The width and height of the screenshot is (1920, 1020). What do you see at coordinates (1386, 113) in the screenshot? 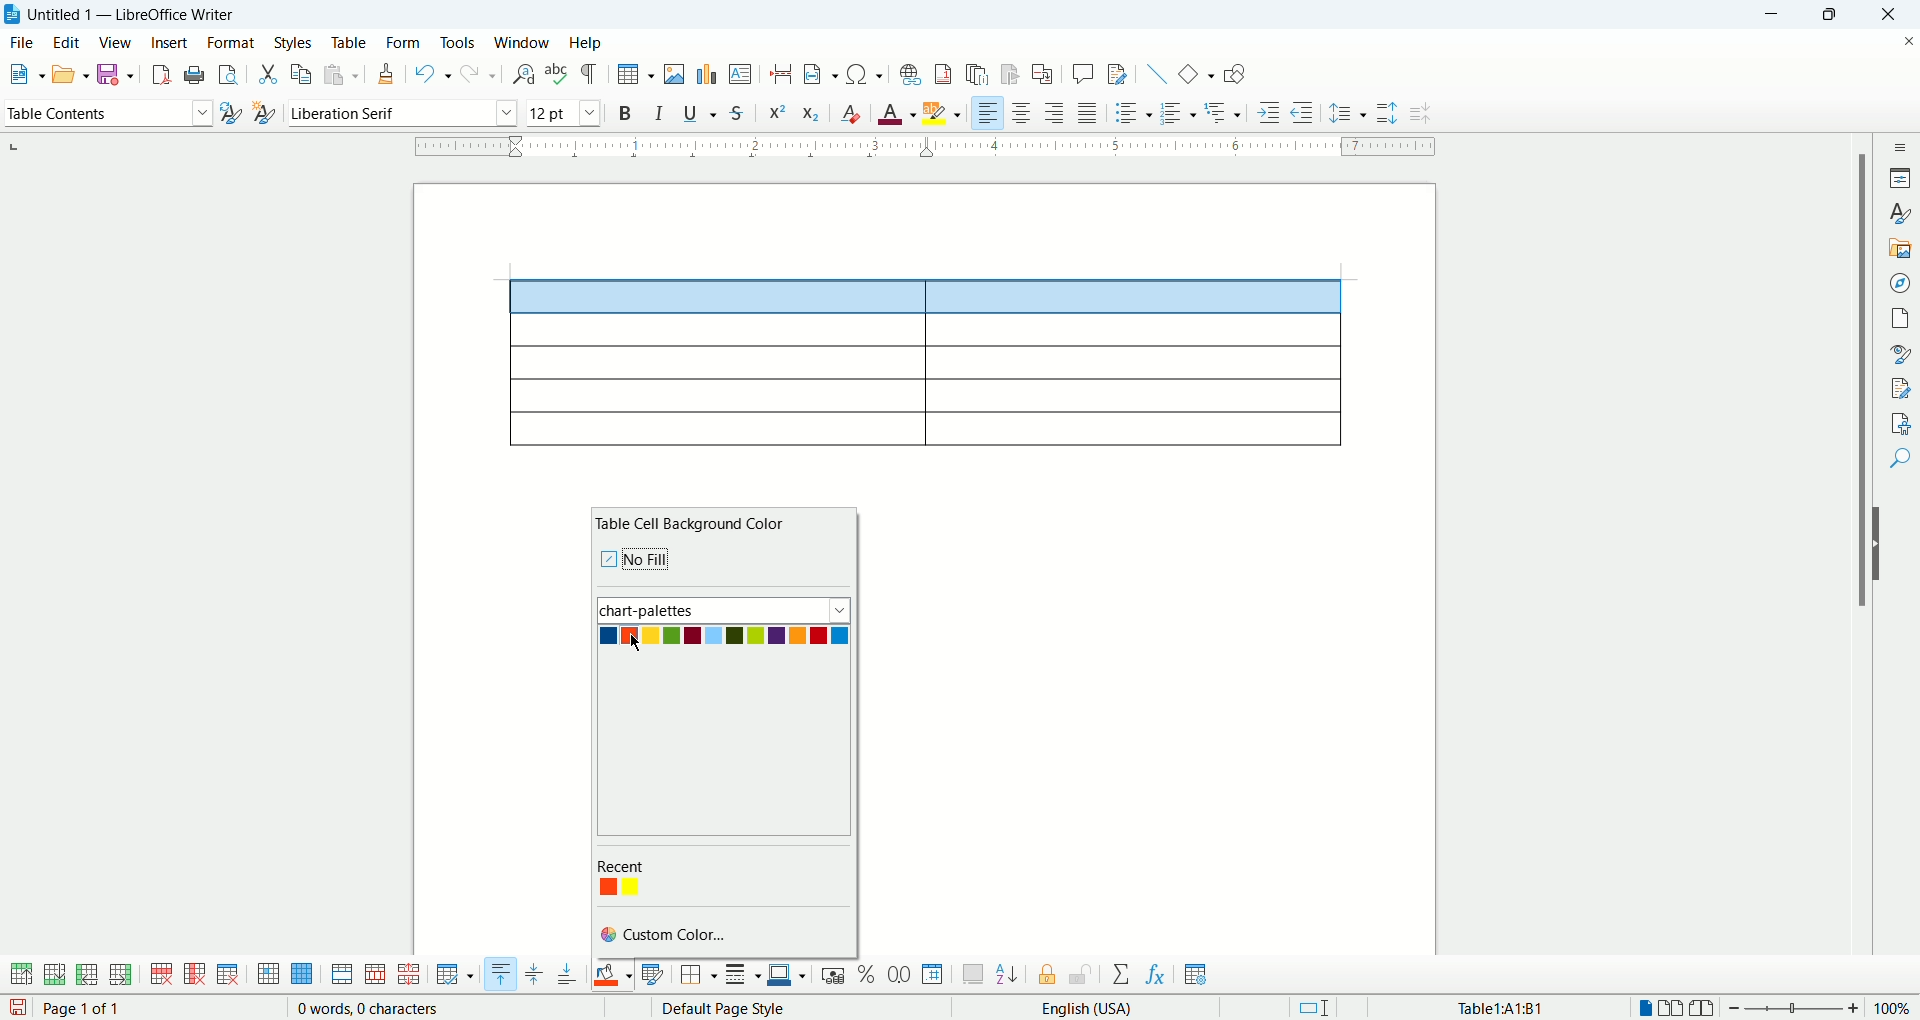
I see `increase paragraph spacing` at bounding box center [1386, 113].